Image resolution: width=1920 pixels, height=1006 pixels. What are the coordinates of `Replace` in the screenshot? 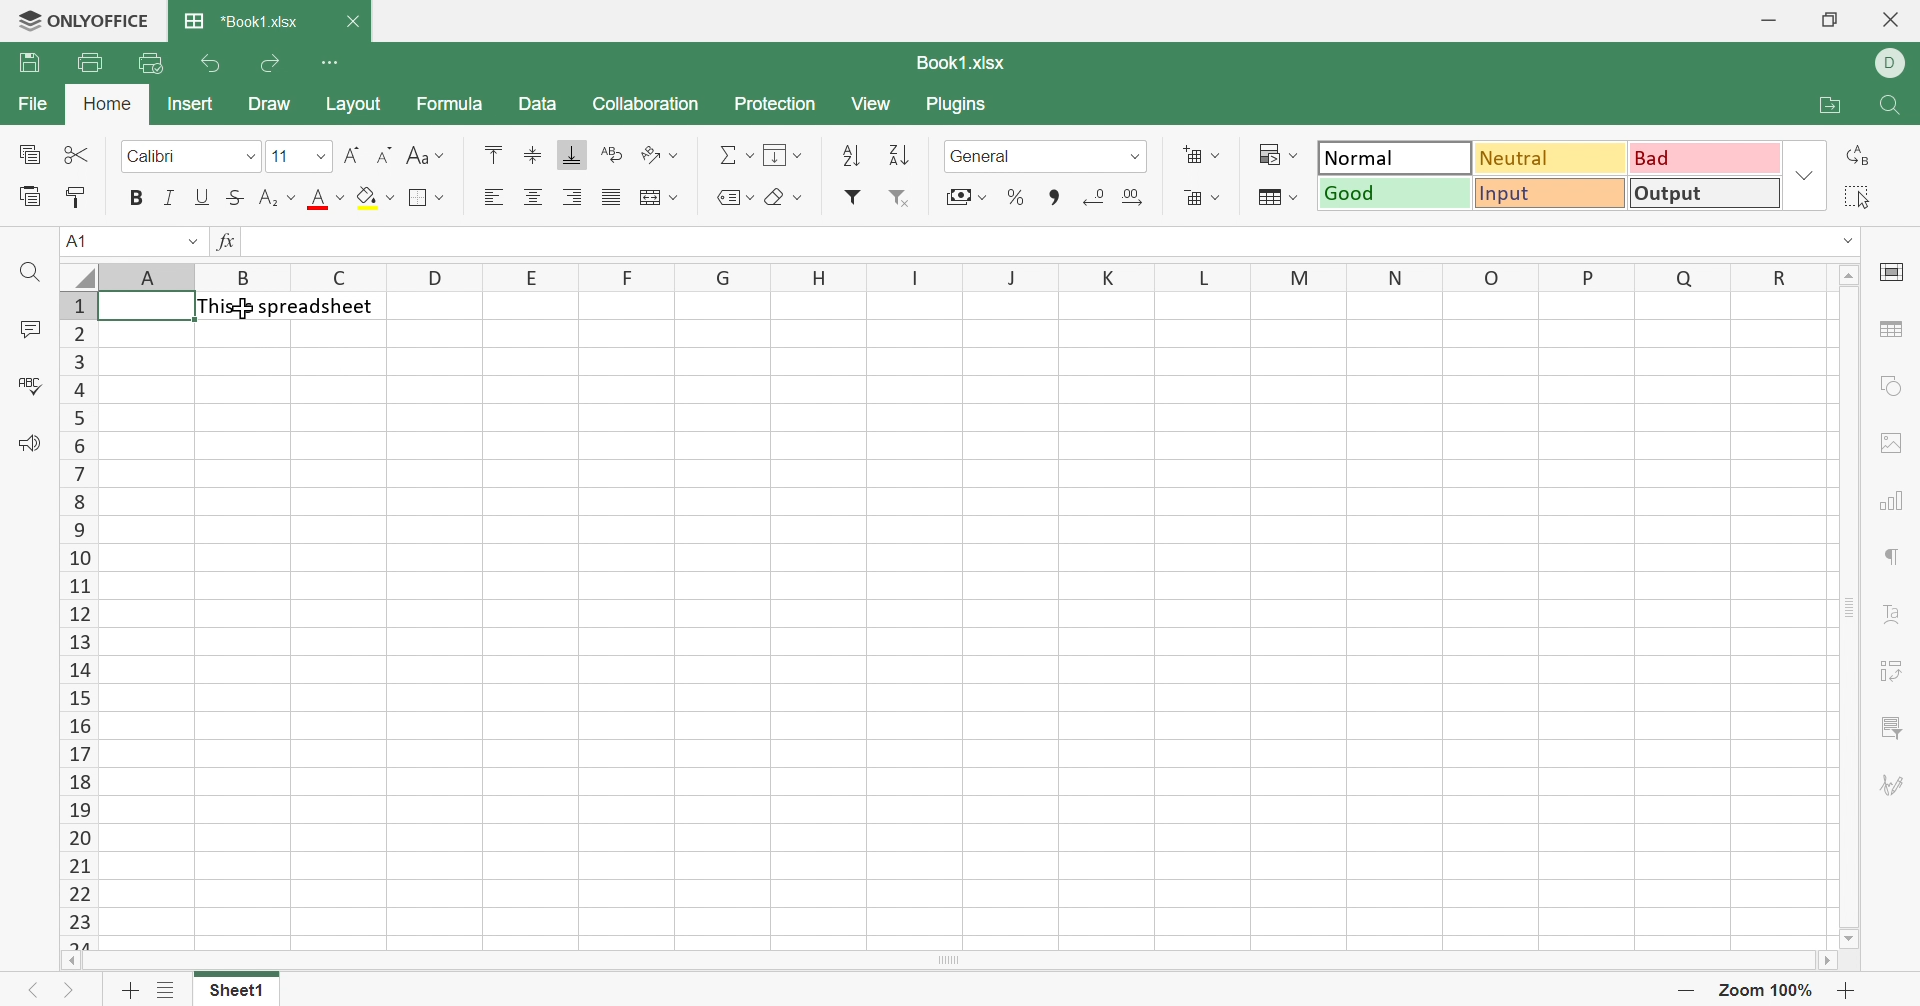 It's located at (1857, 159).